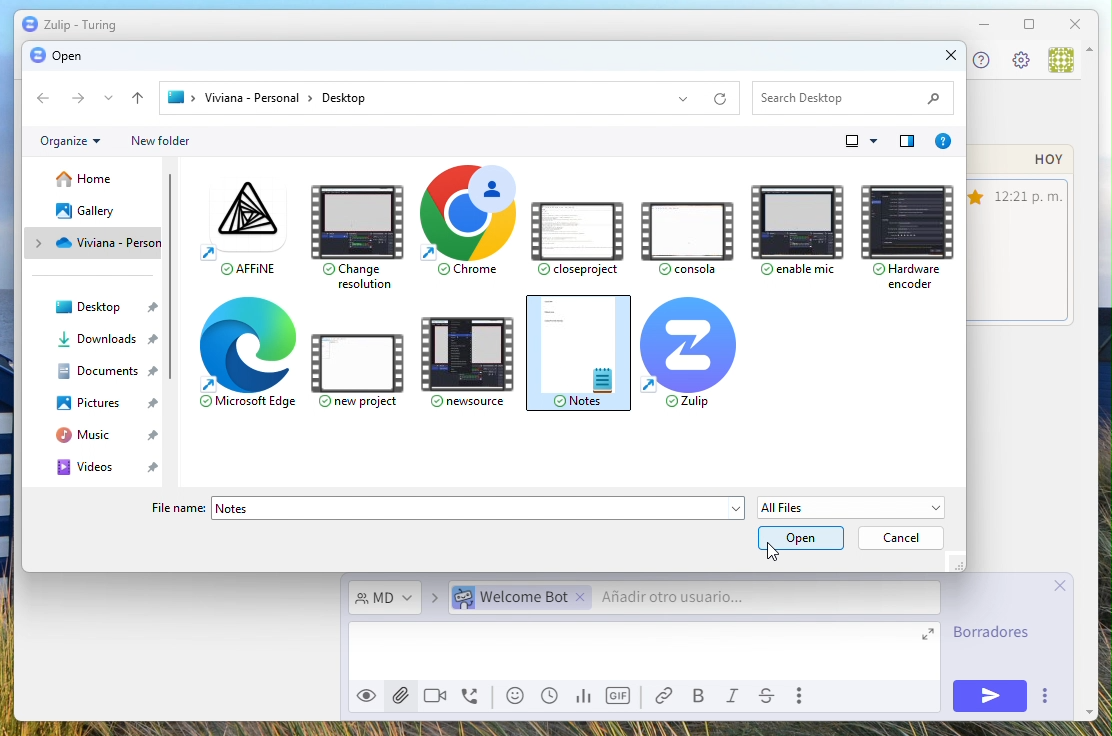  Describe the element at coordinates (684, 231) in the screenshot. I see `consola` at that location.